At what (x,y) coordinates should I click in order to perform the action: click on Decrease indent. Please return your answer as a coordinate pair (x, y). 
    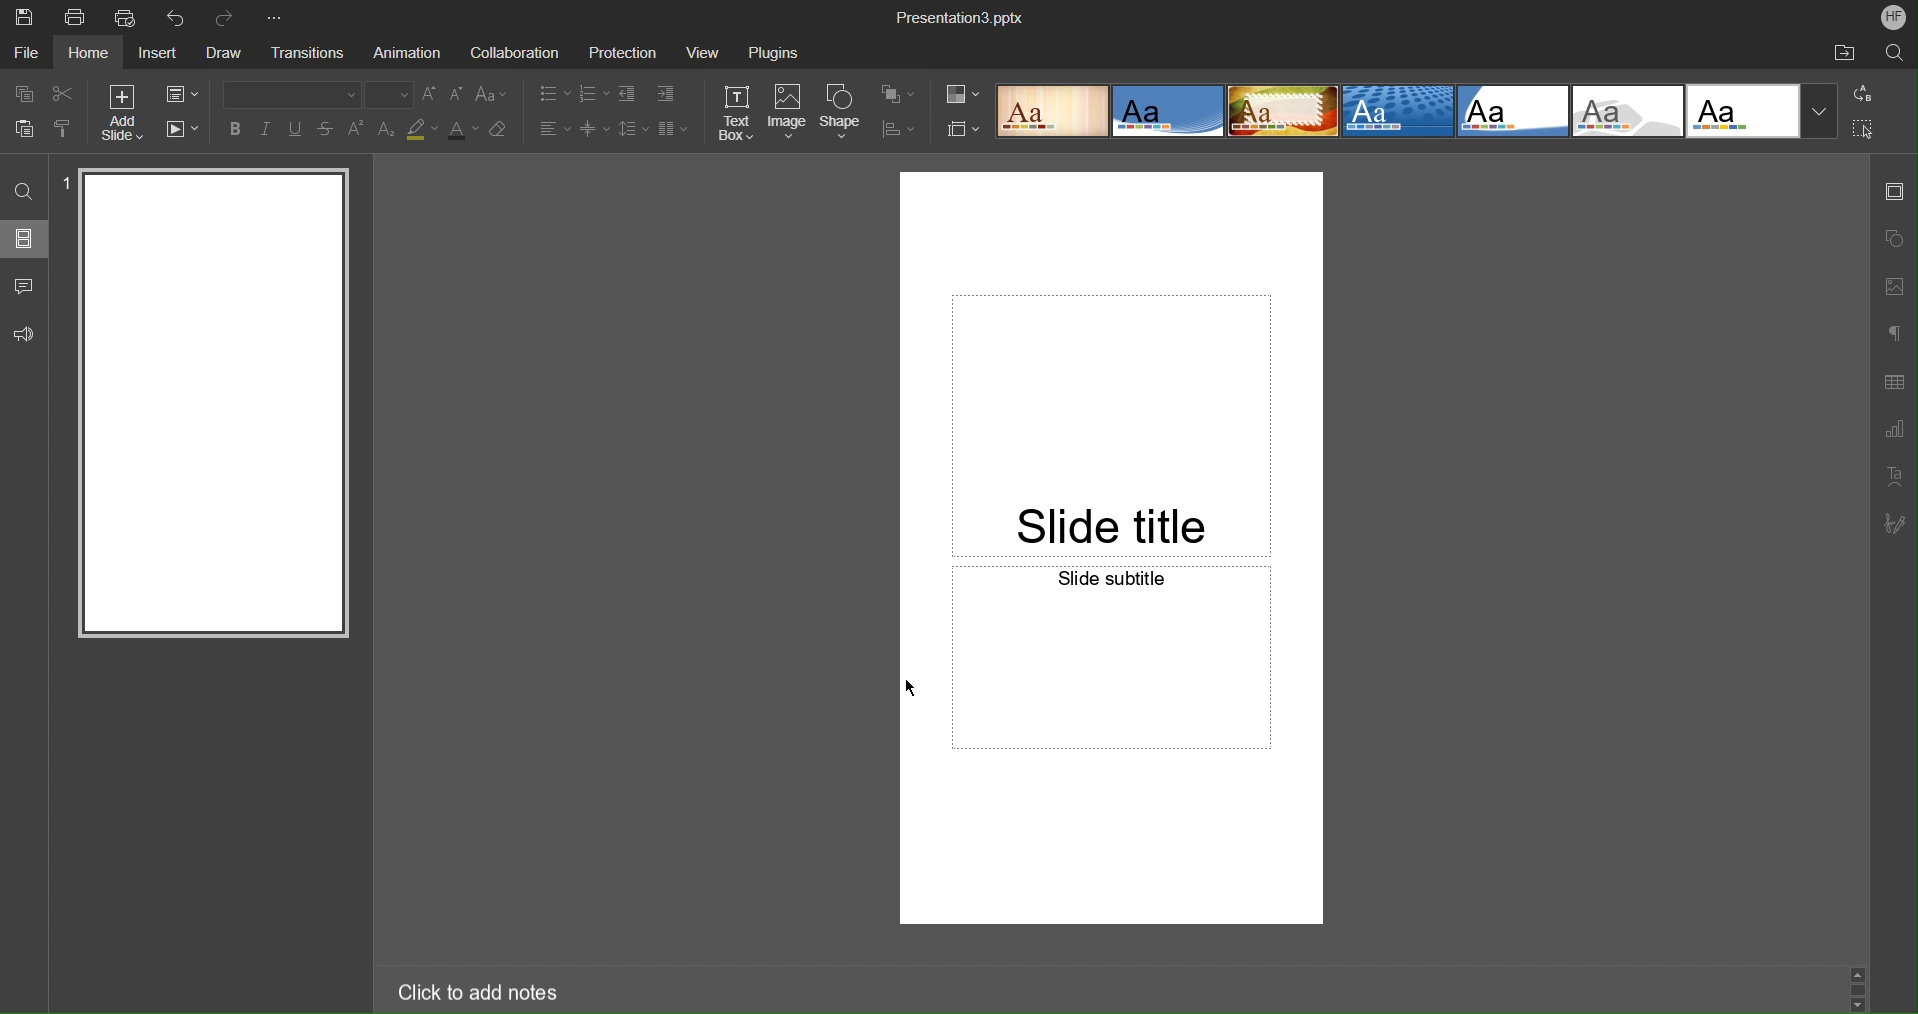
    Looking at the image, I should click on (626, 94).